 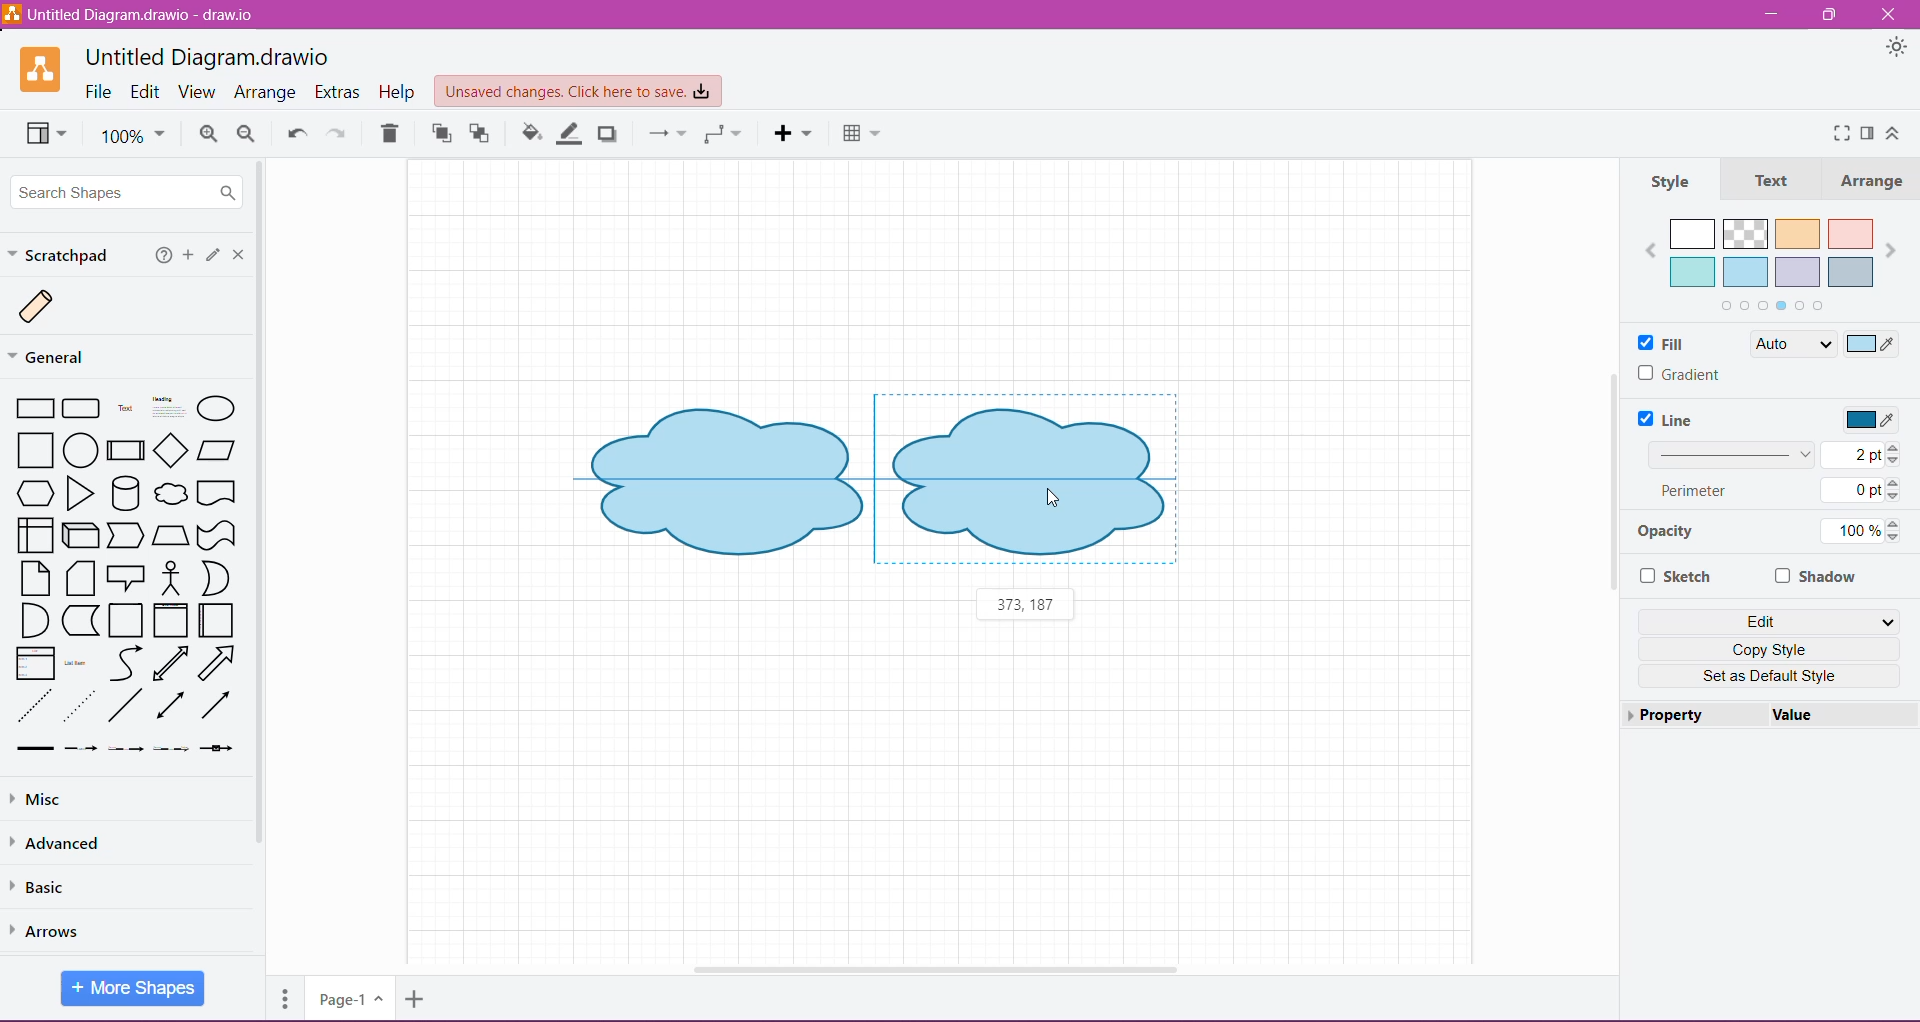 I want to click on Redo, so click(x=342, y=134).